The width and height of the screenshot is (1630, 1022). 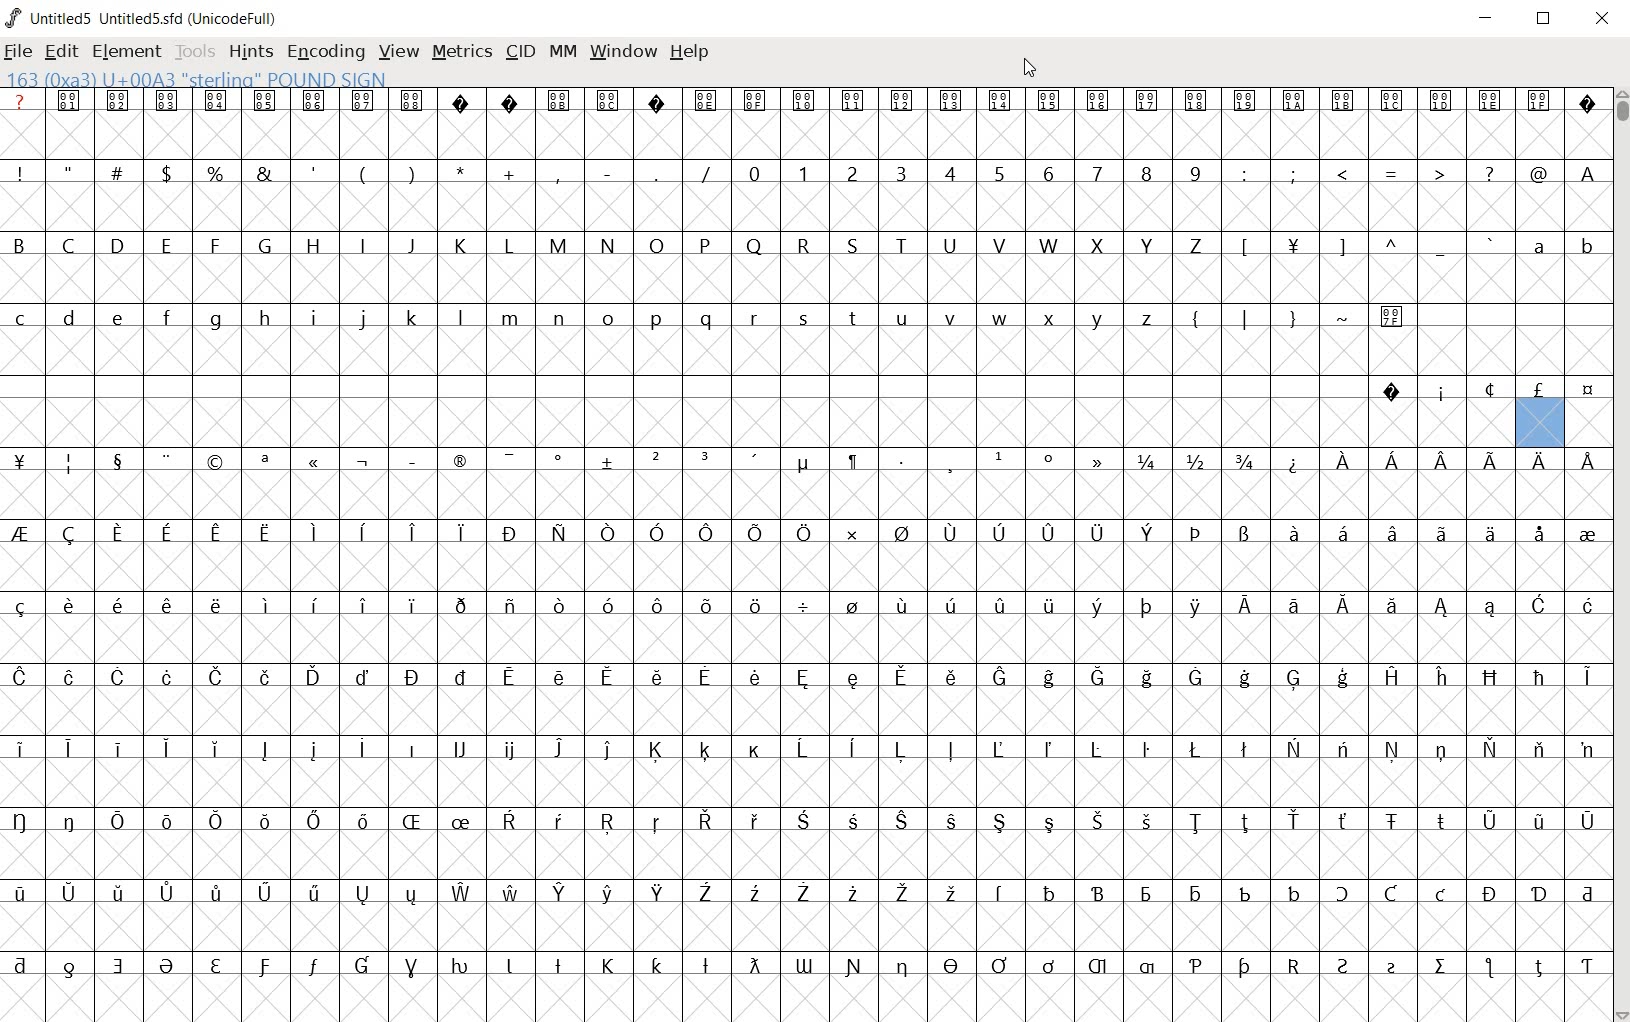 I want to click on minimize, so click(x=1490, y=20).